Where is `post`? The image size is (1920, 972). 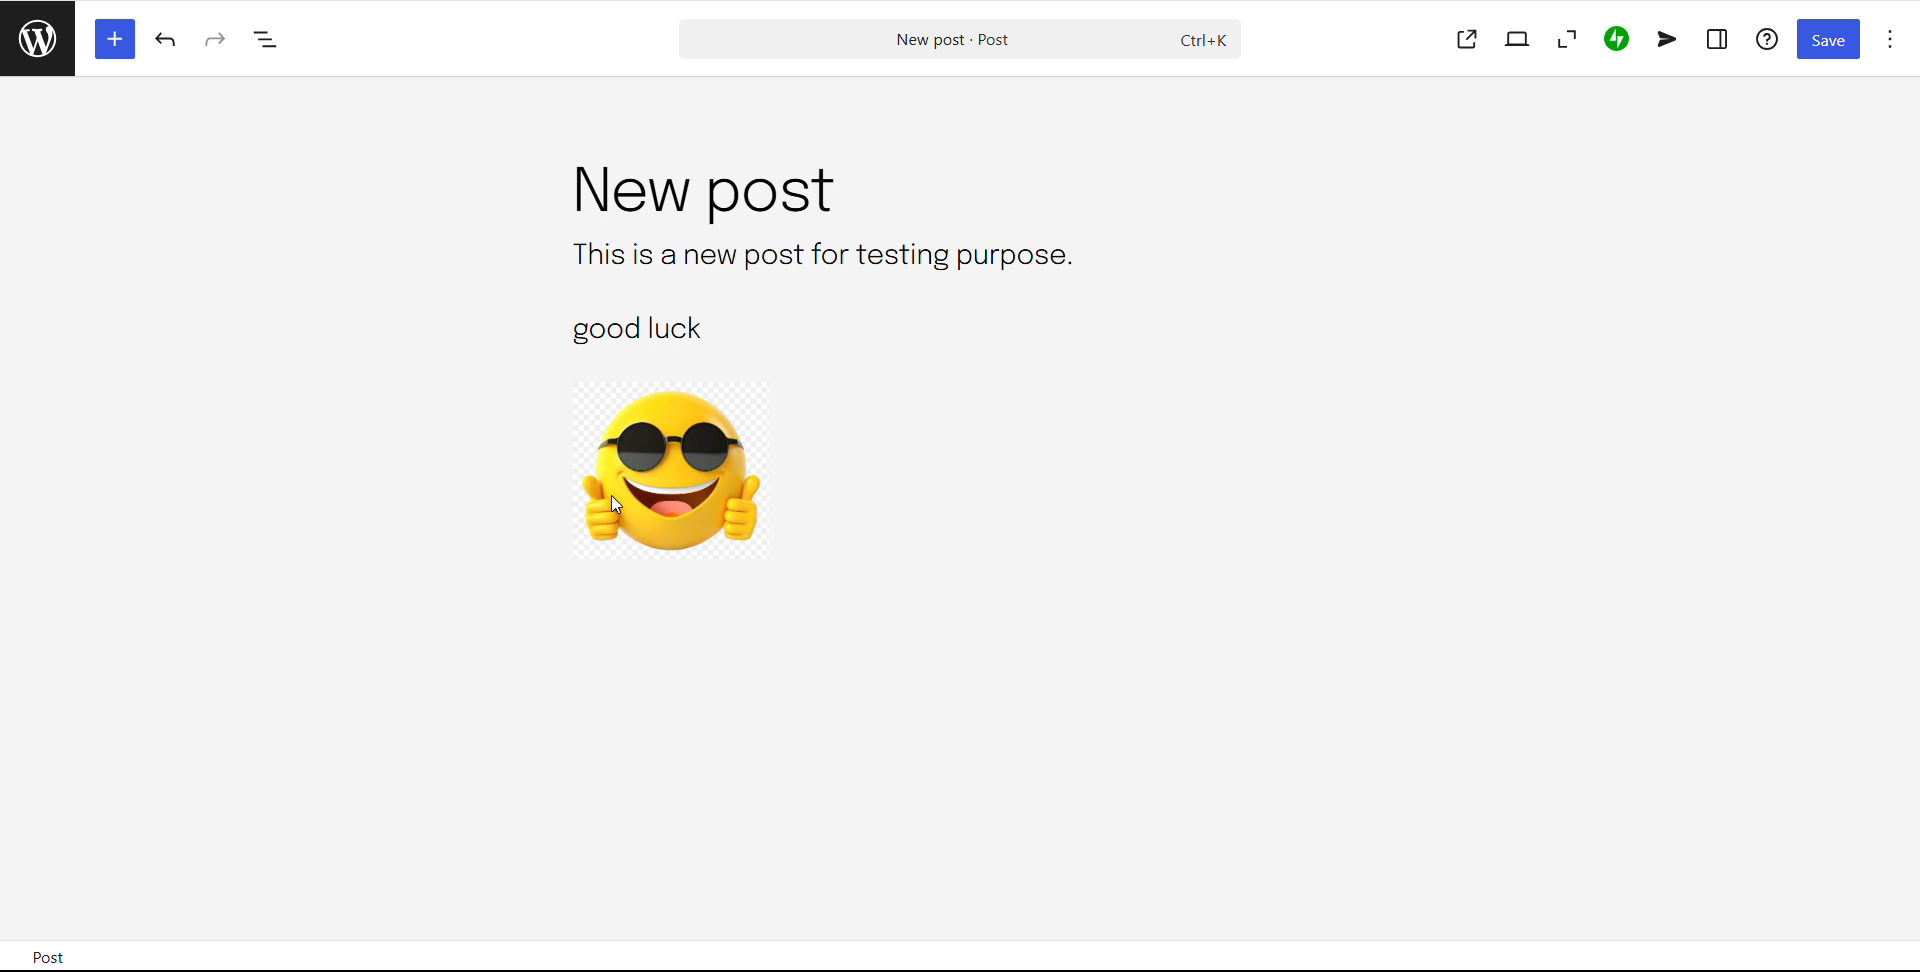
post is located at coordinates (698, 192).